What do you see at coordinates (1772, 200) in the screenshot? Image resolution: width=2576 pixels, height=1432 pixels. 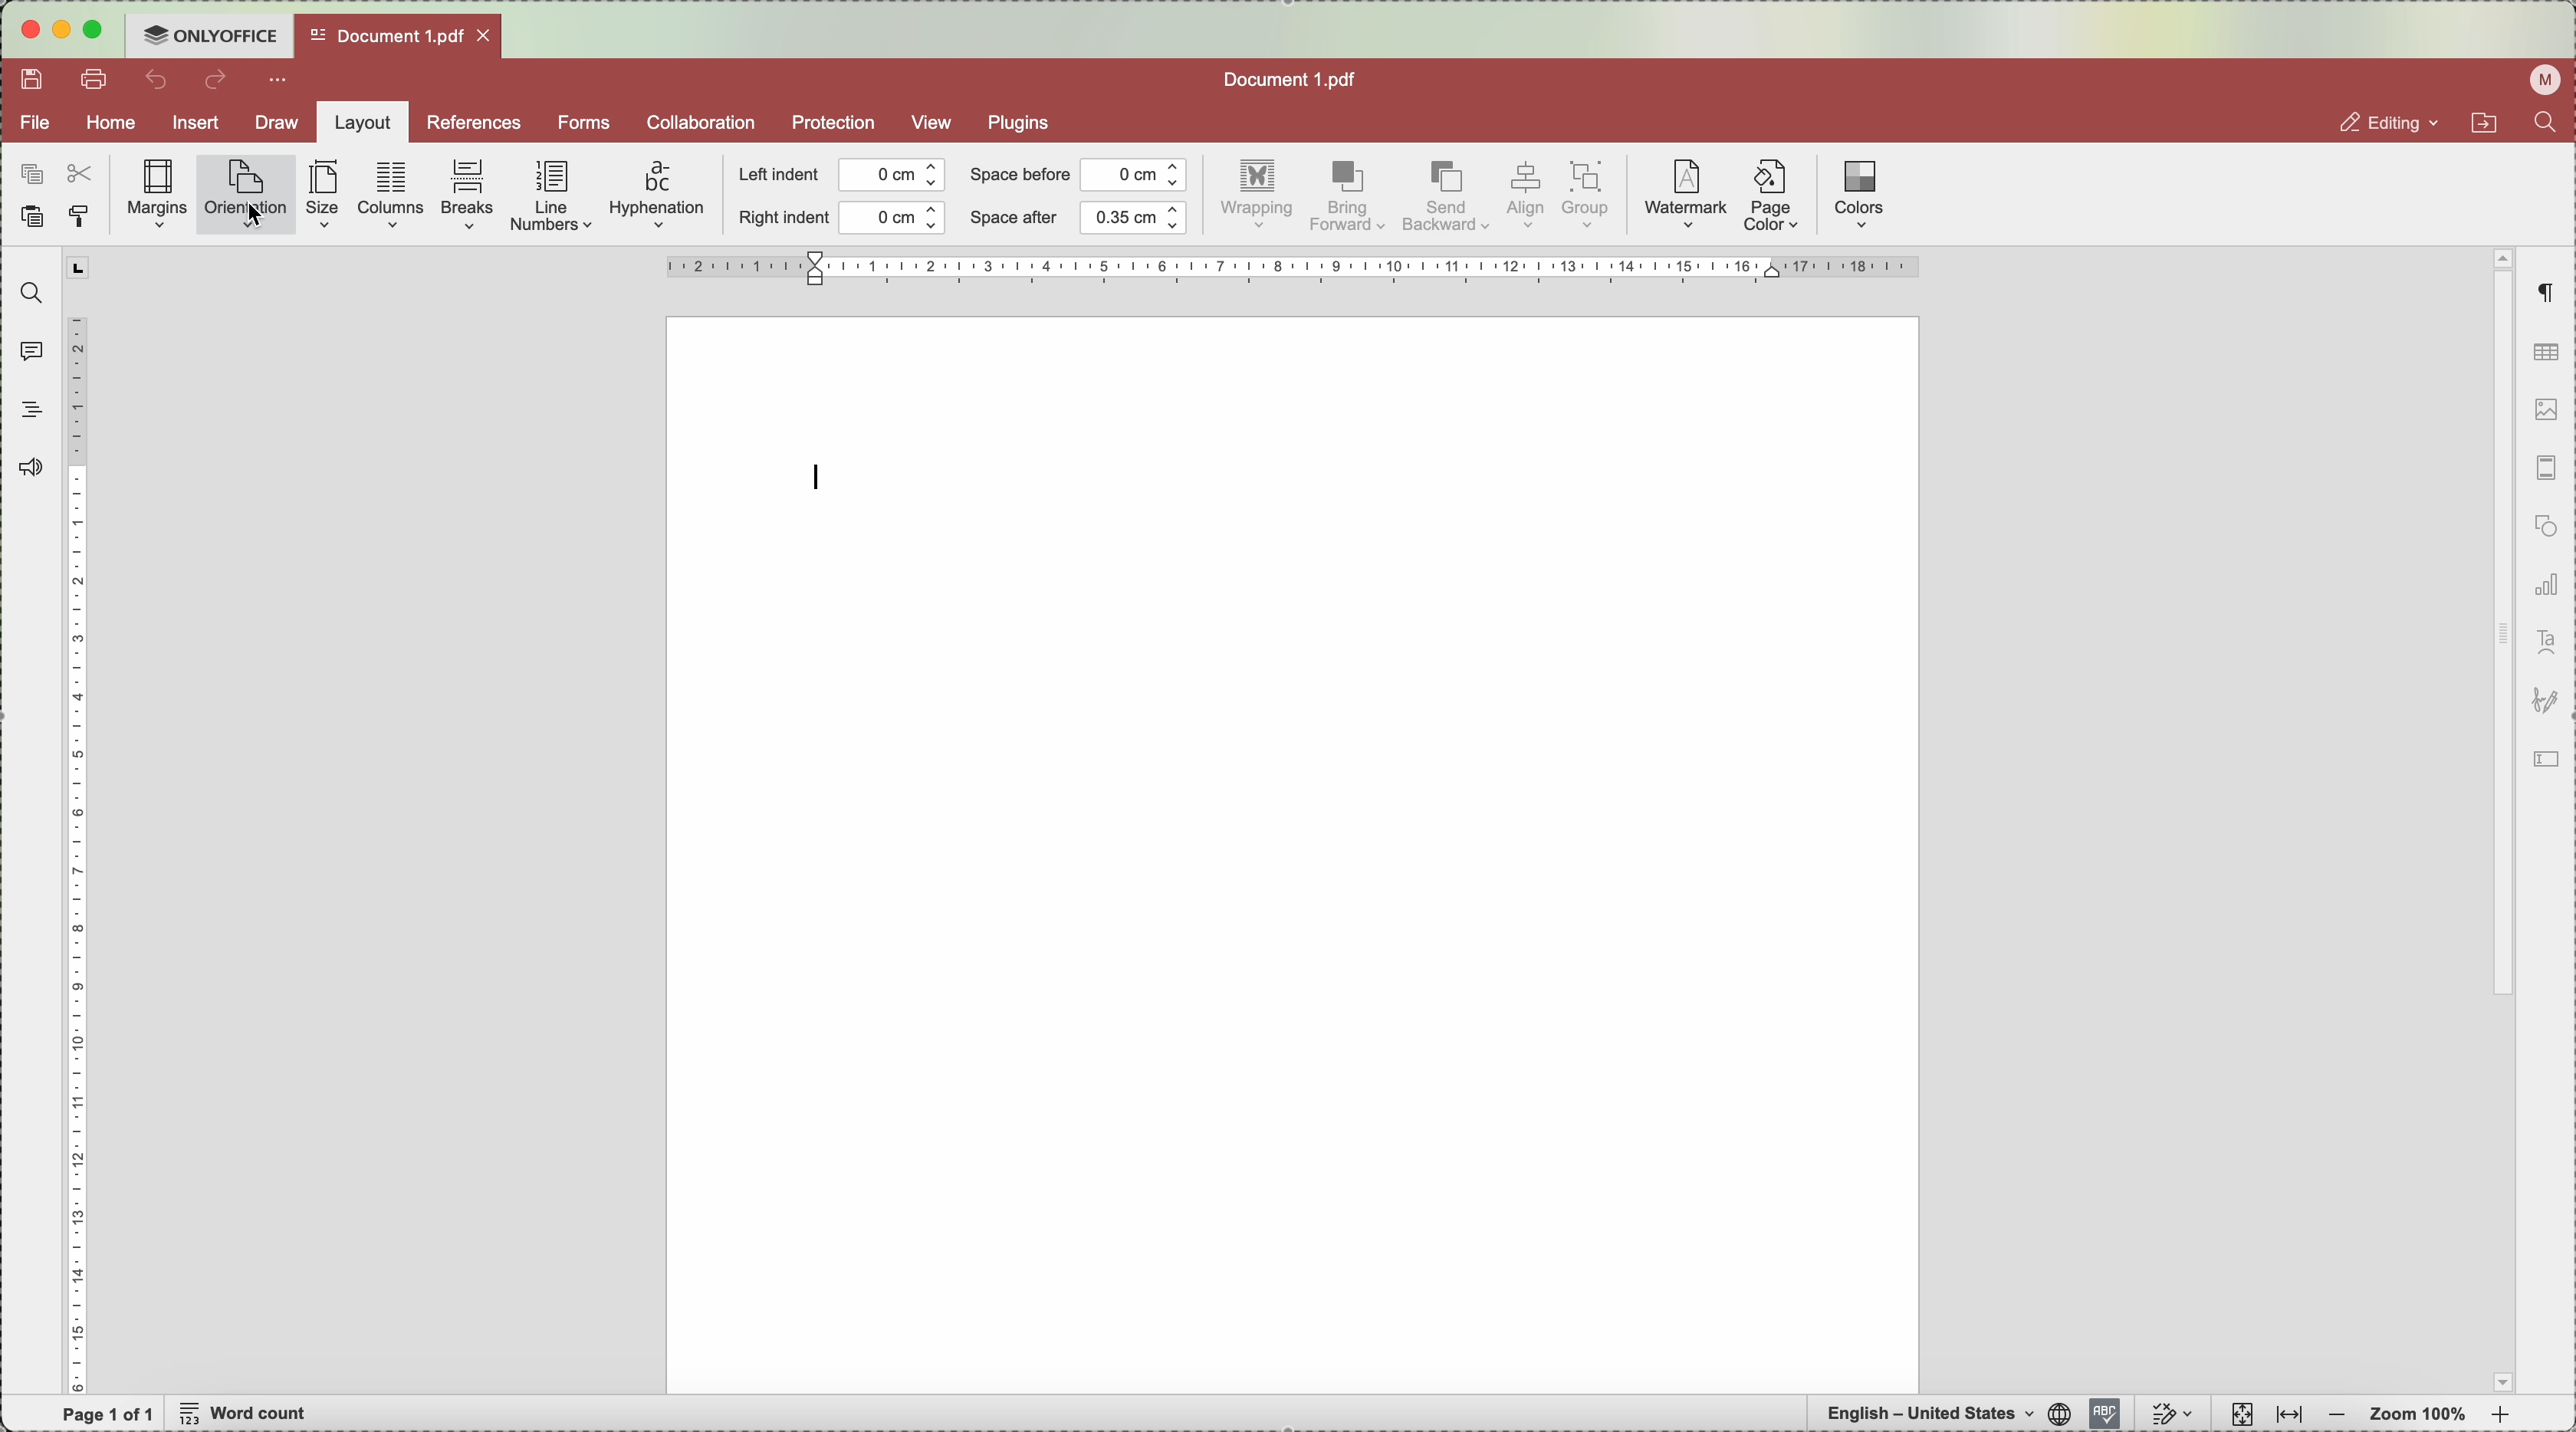 I see `page color` at bounding box center [1772, 200].